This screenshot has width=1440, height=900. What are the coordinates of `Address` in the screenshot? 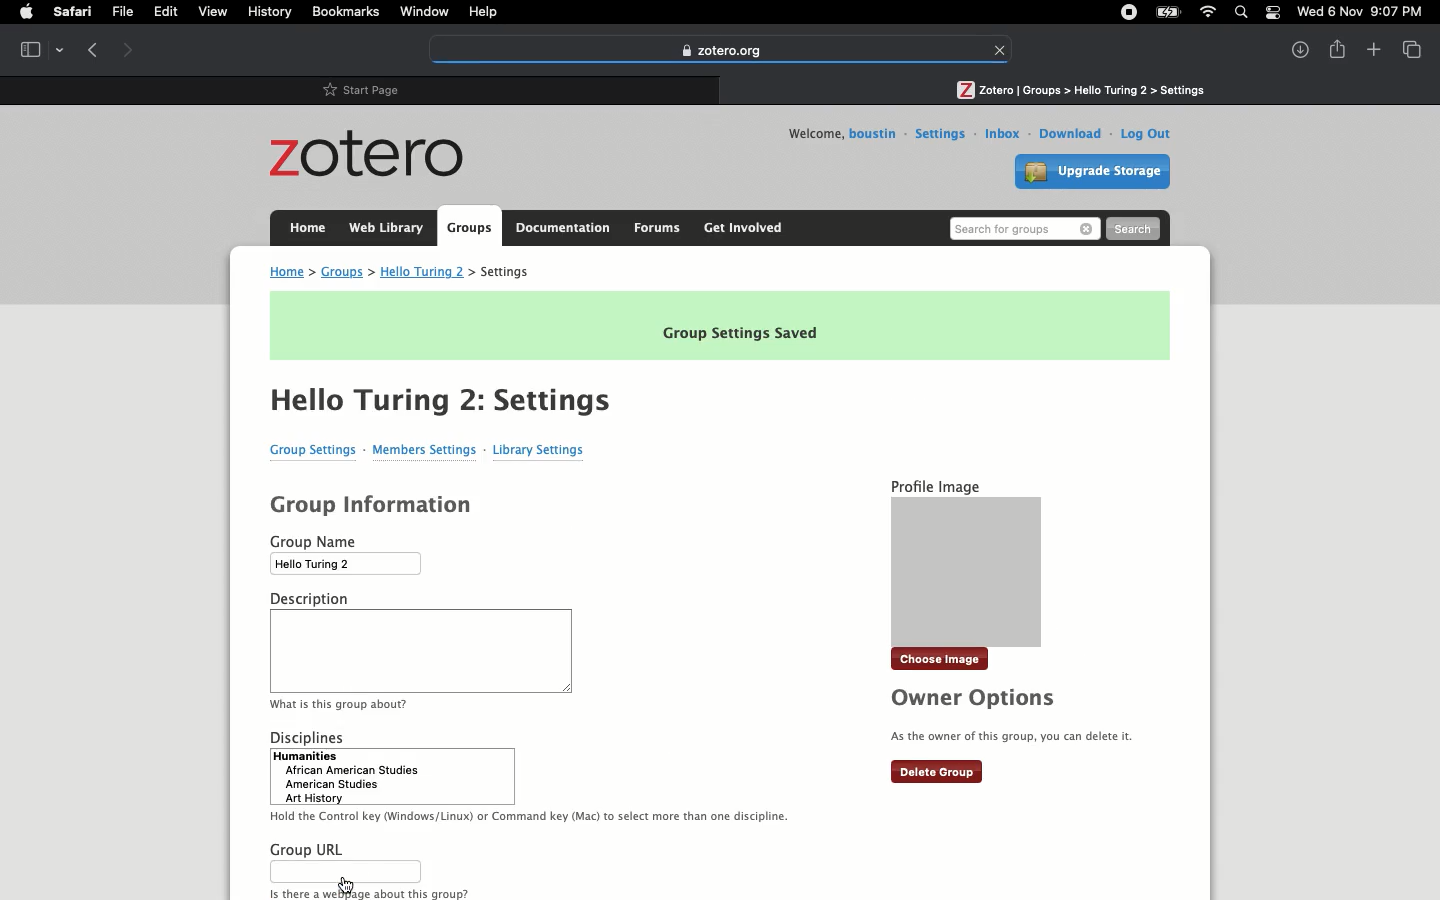 It's located at (410, 272).